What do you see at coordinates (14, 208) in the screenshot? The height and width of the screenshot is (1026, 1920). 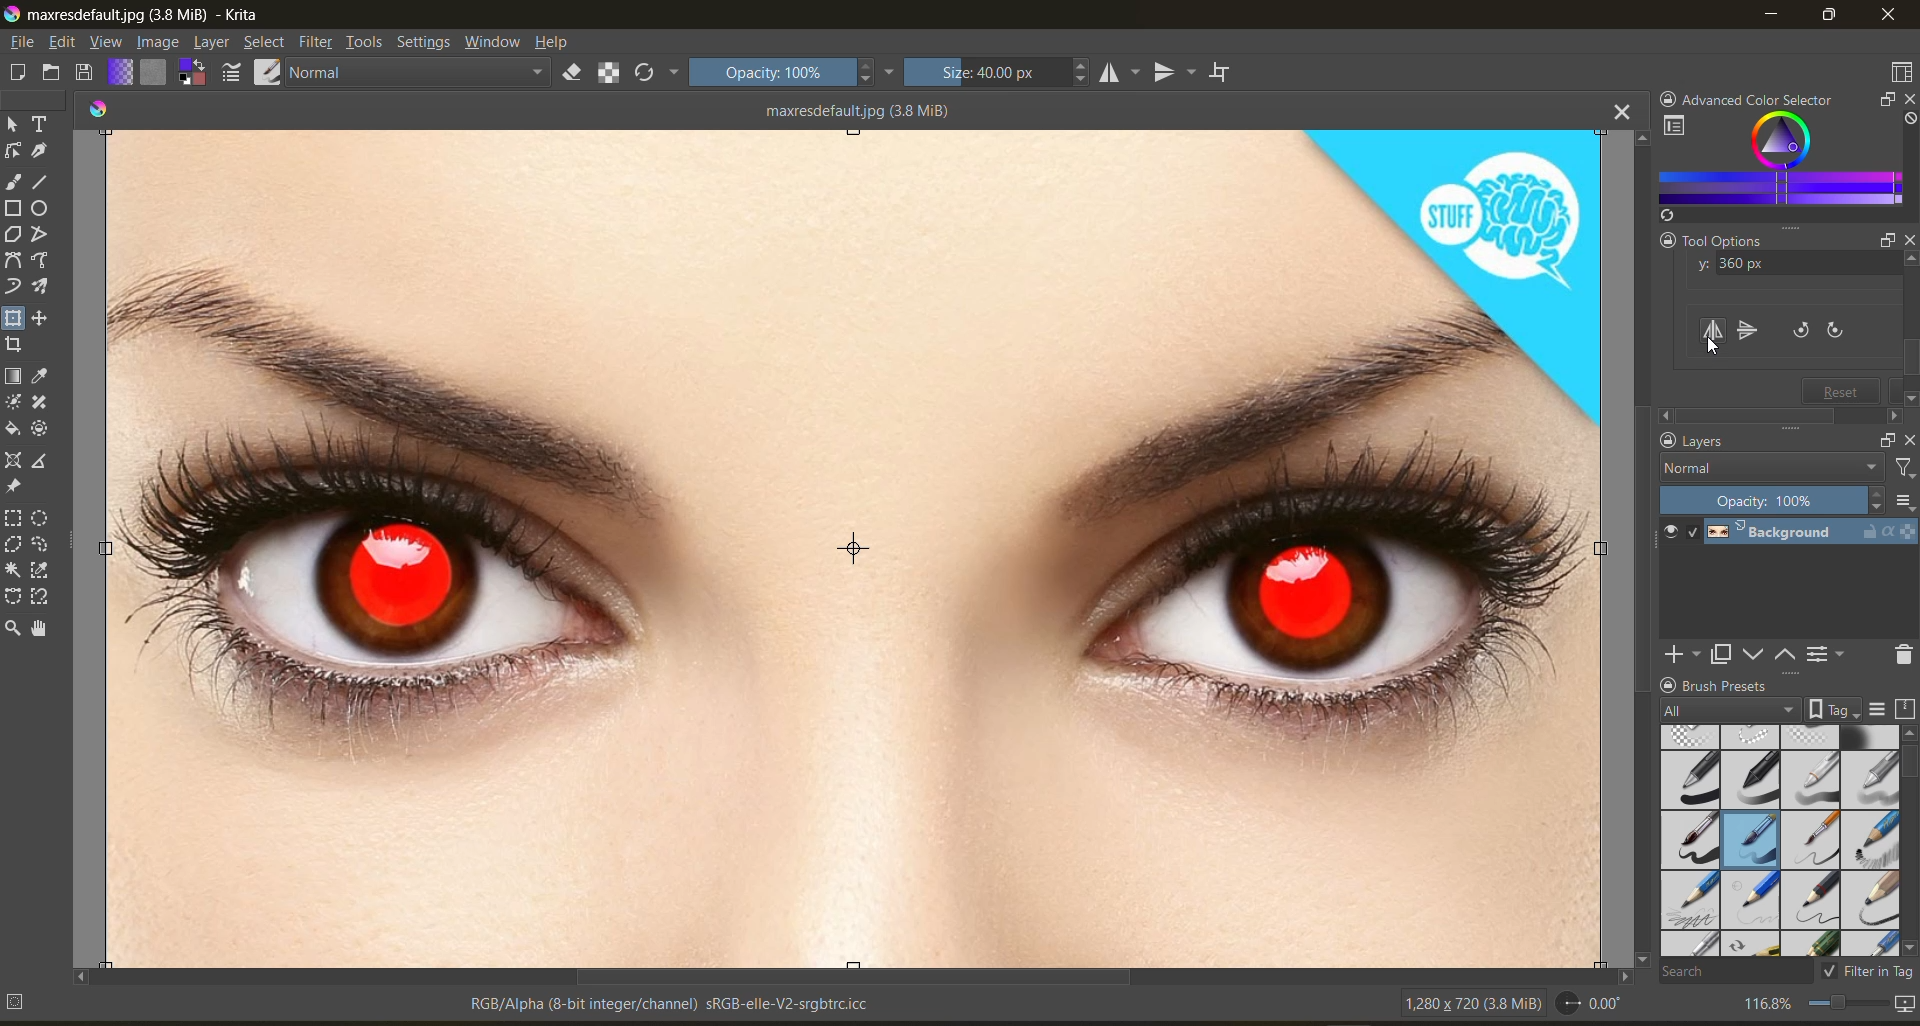 I see `tool` at bounding box center [14, 208].